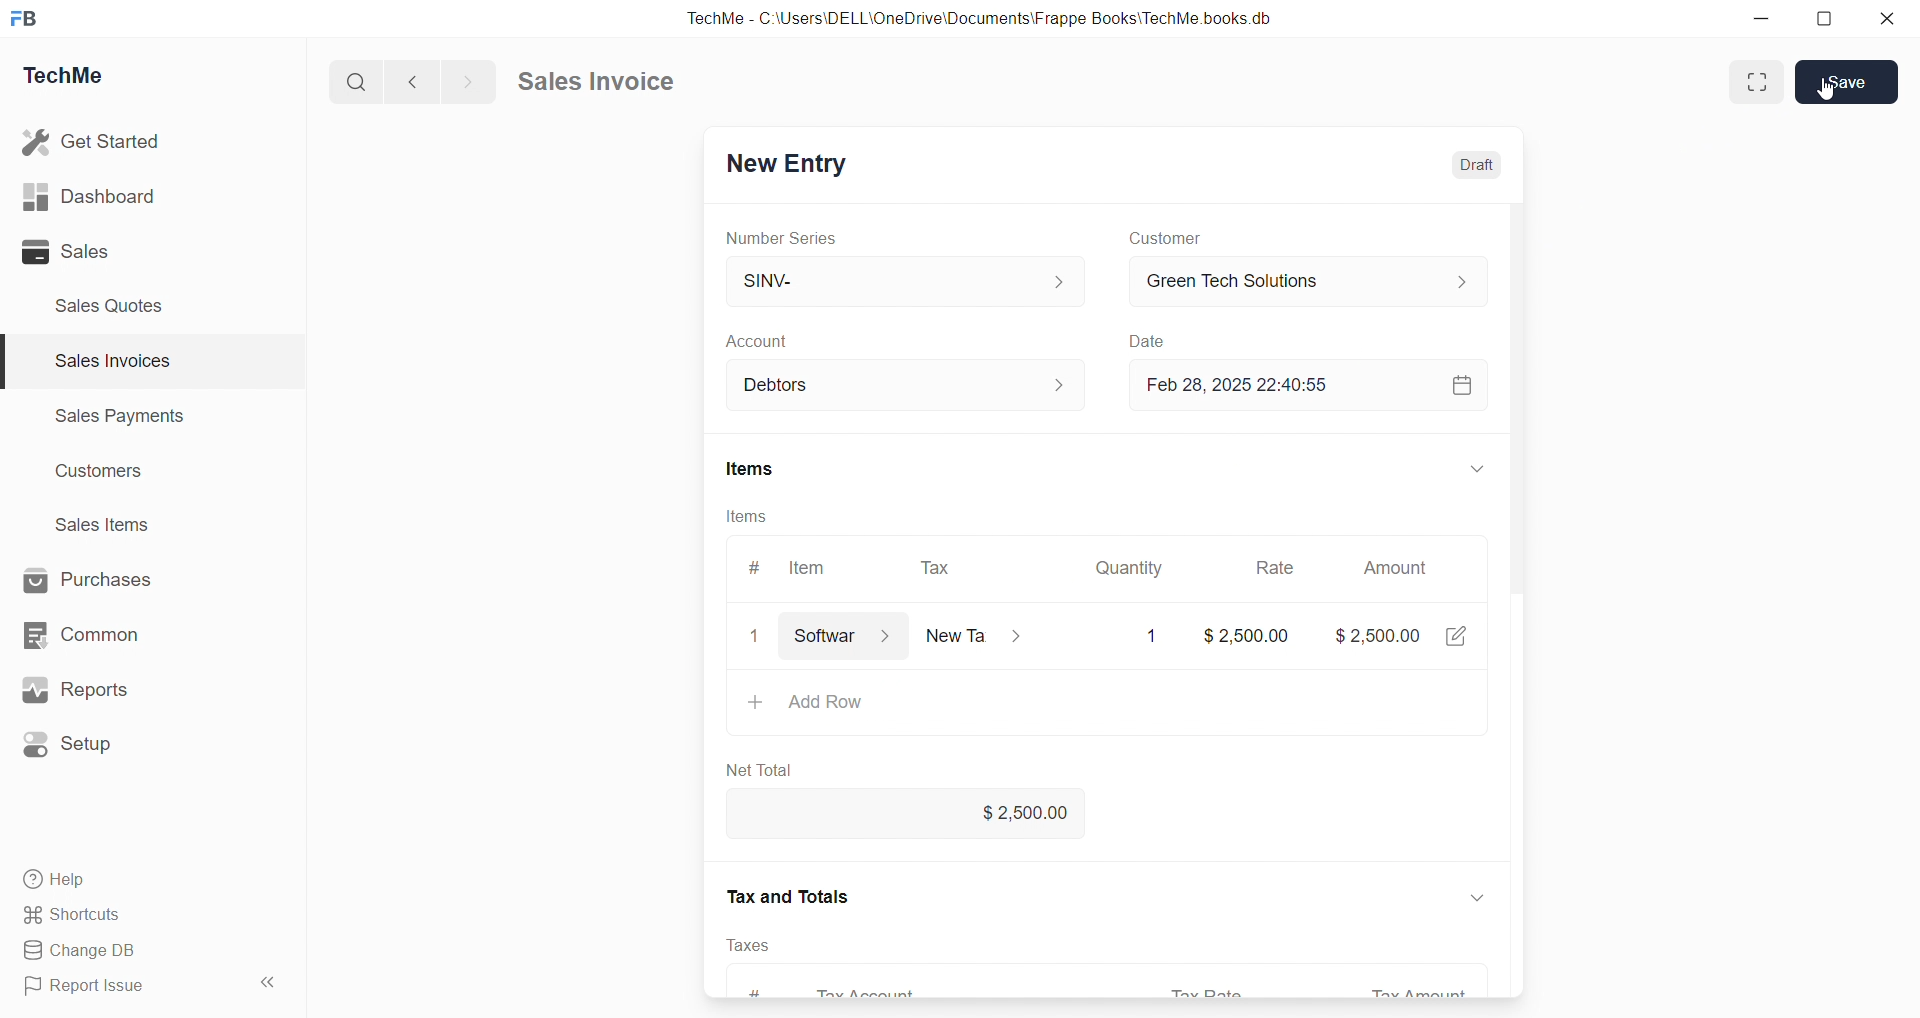 The image size is (1920, 1018). Describe the element at coordinates (89, 196) in the screenshot. I see `Dashboard` at that location.